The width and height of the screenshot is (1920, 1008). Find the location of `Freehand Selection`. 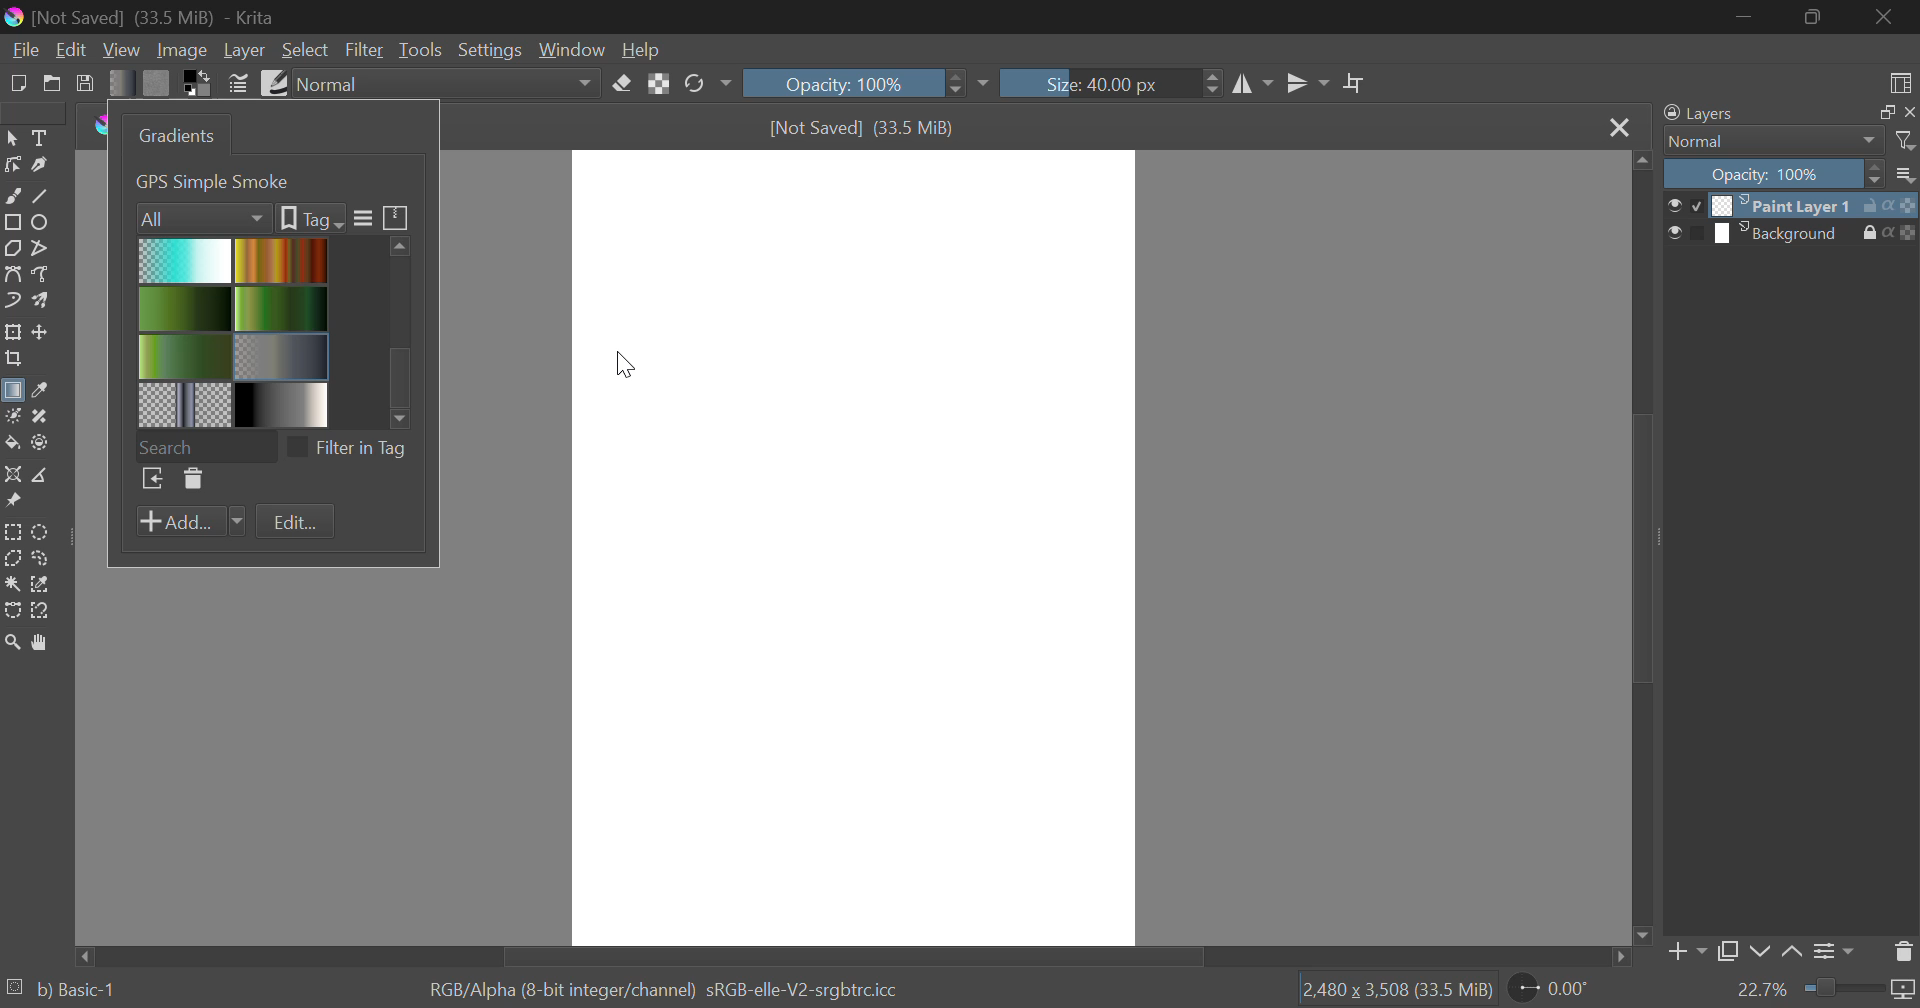

Freehand Selection is located at coordinates (41, 558).